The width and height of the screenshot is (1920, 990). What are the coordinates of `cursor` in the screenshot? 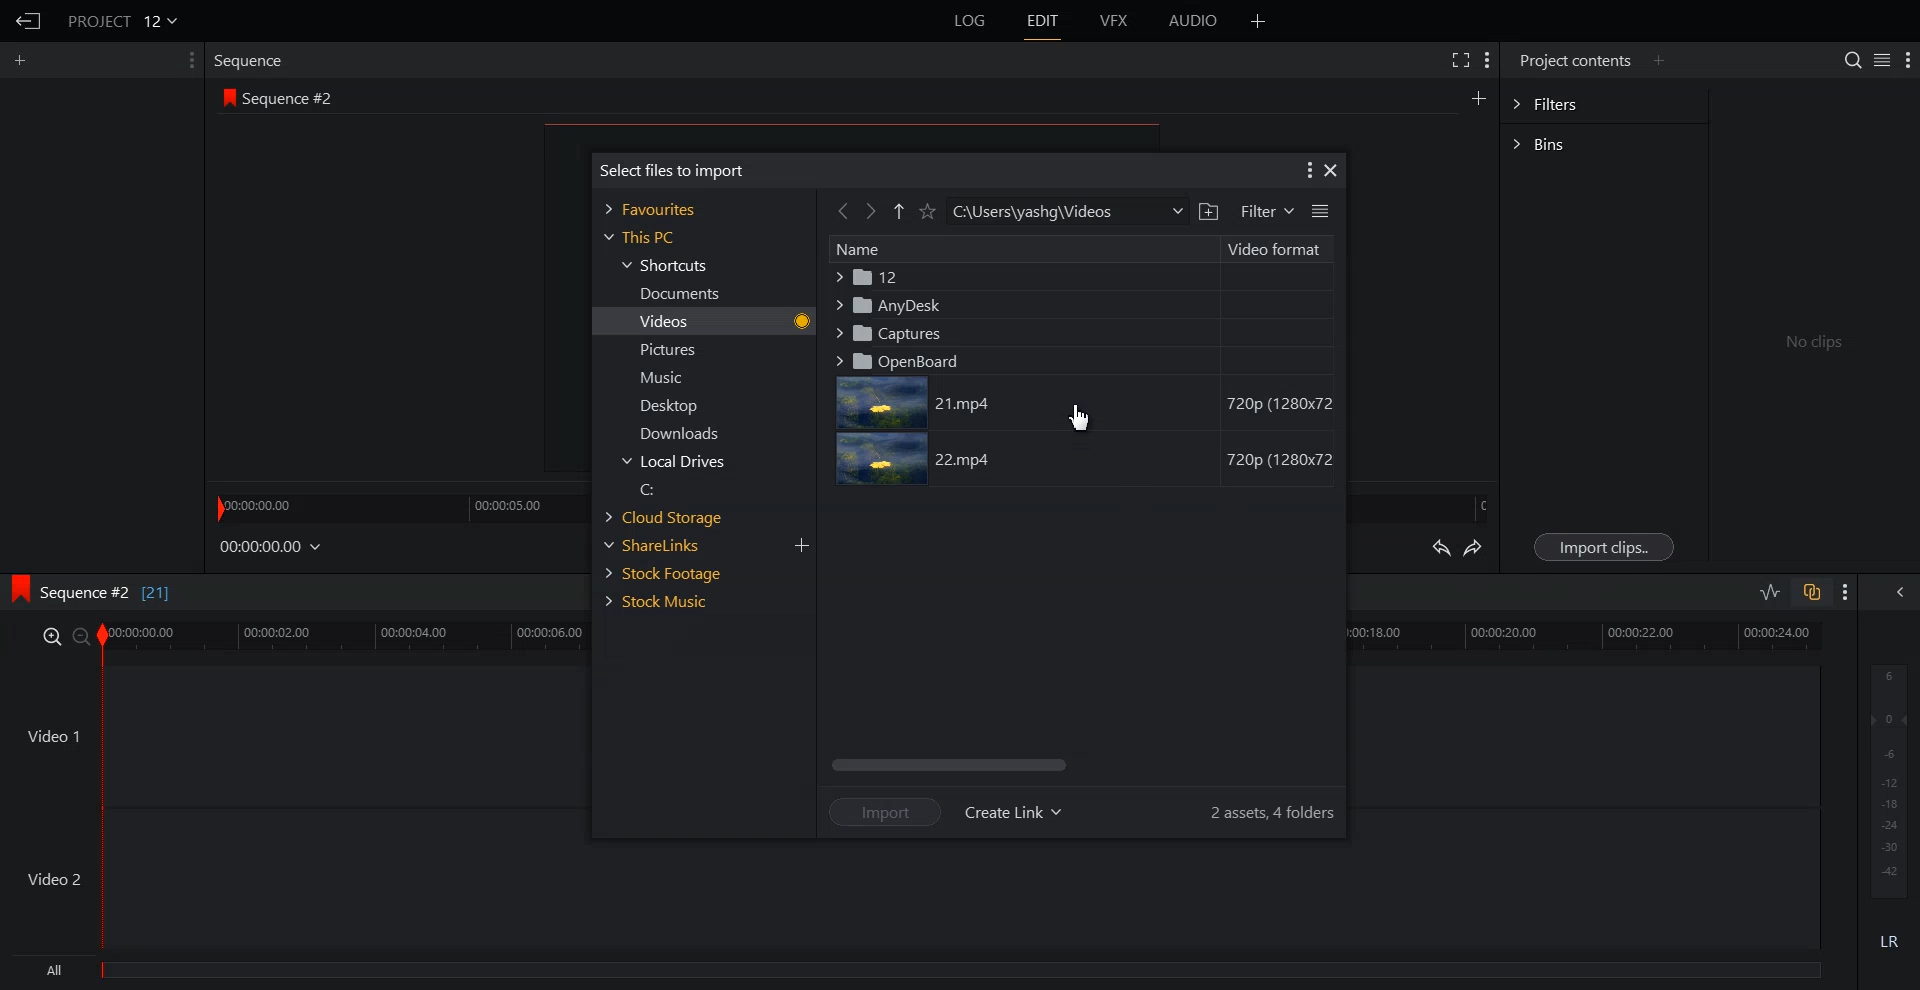 It's located at (1083, 416).